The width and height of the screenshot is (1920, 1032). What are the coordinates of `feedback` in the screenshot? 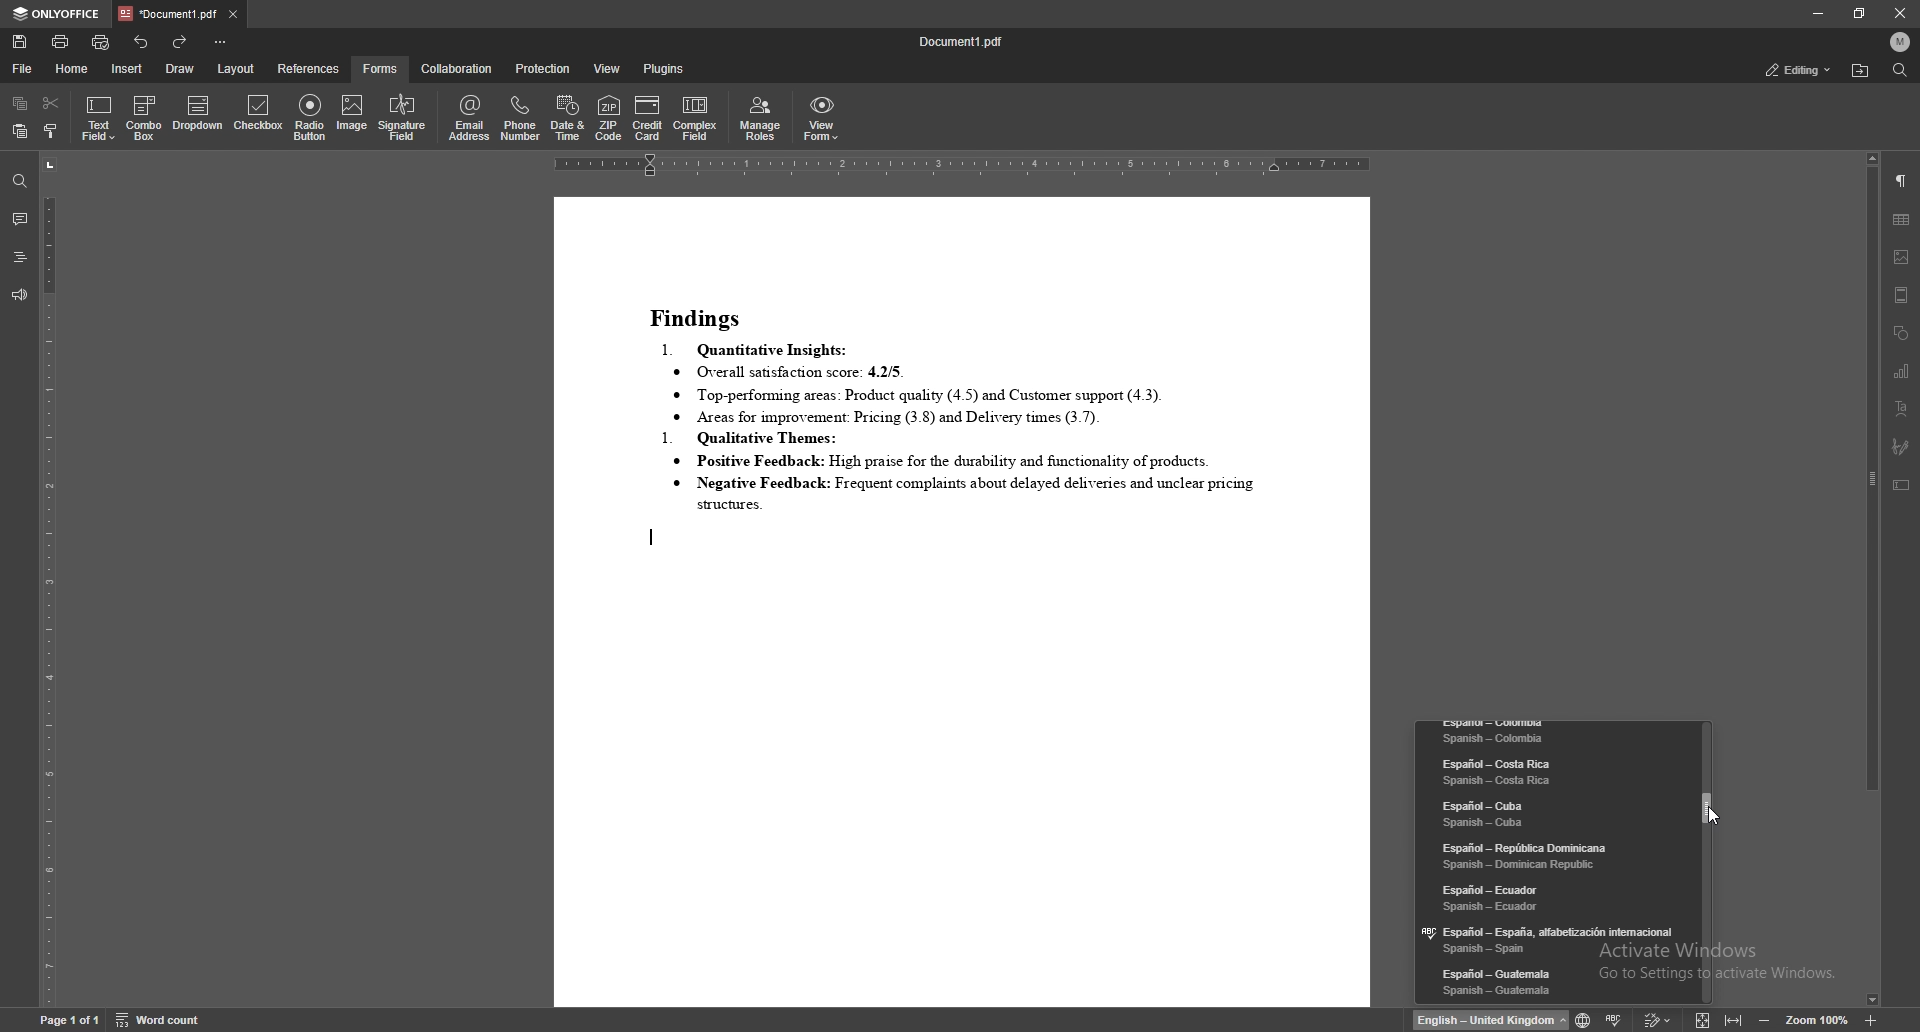 It's located at (19, 296).